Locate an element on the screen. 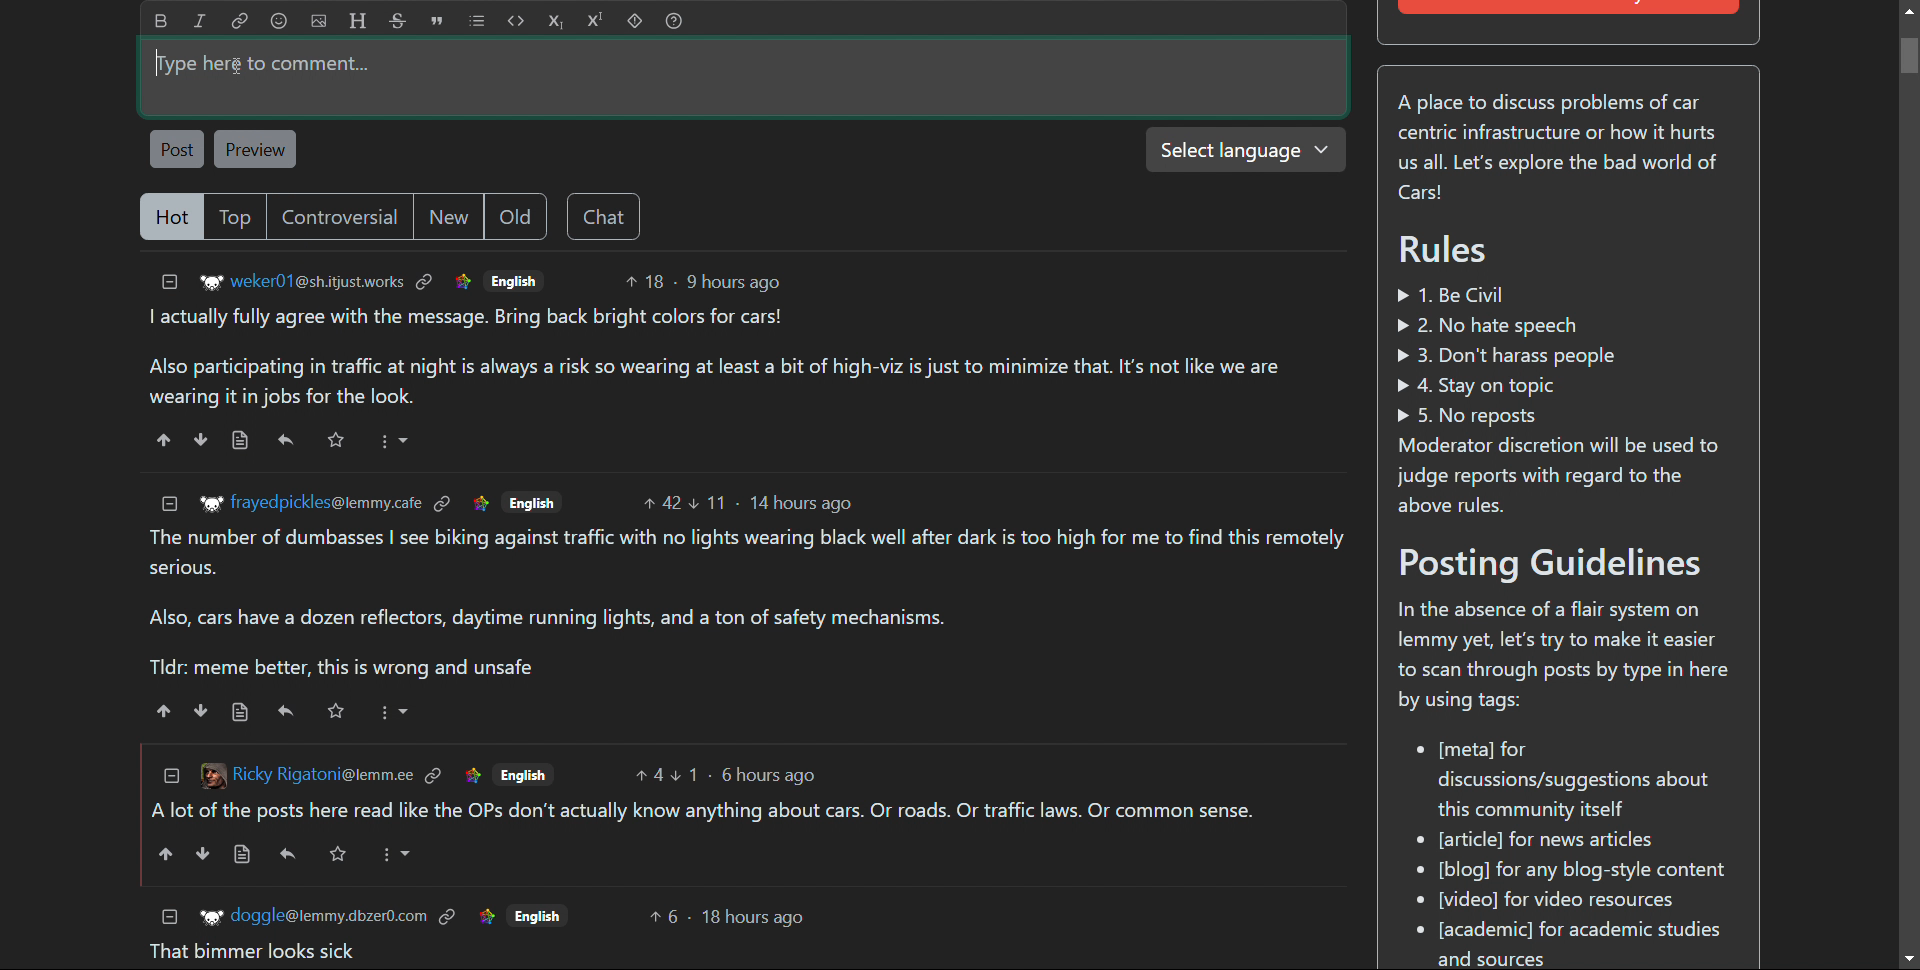  italic is located at coordinates (200, 22).